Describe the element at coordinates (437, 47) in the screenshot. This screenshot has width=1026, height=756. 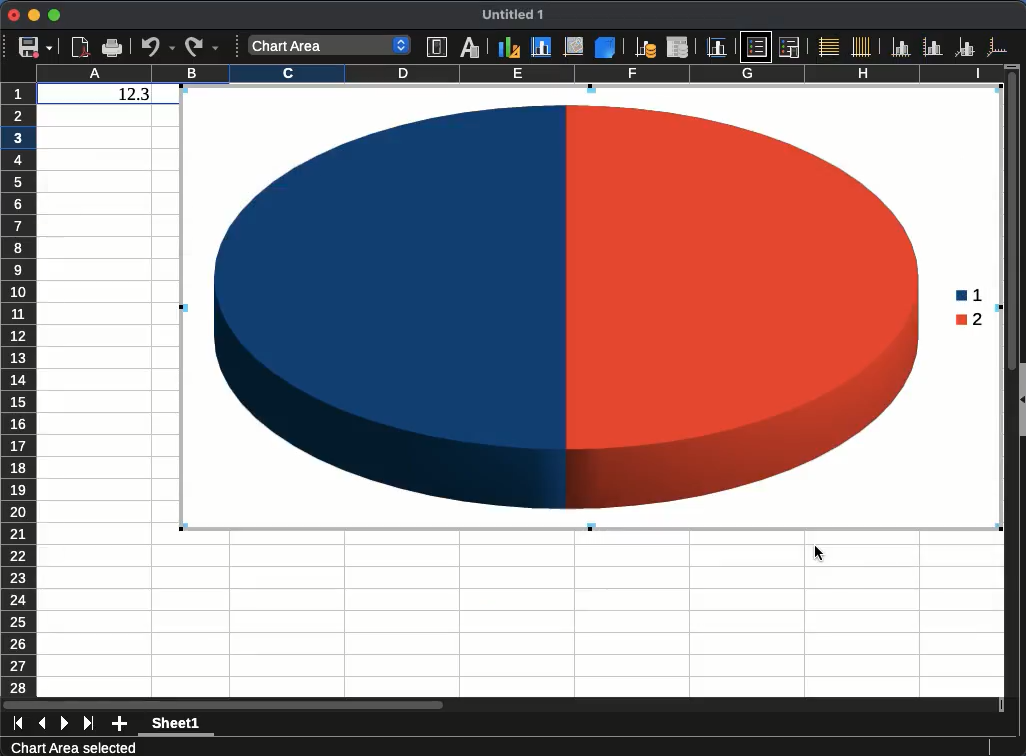
I see `Format selection` at that location.